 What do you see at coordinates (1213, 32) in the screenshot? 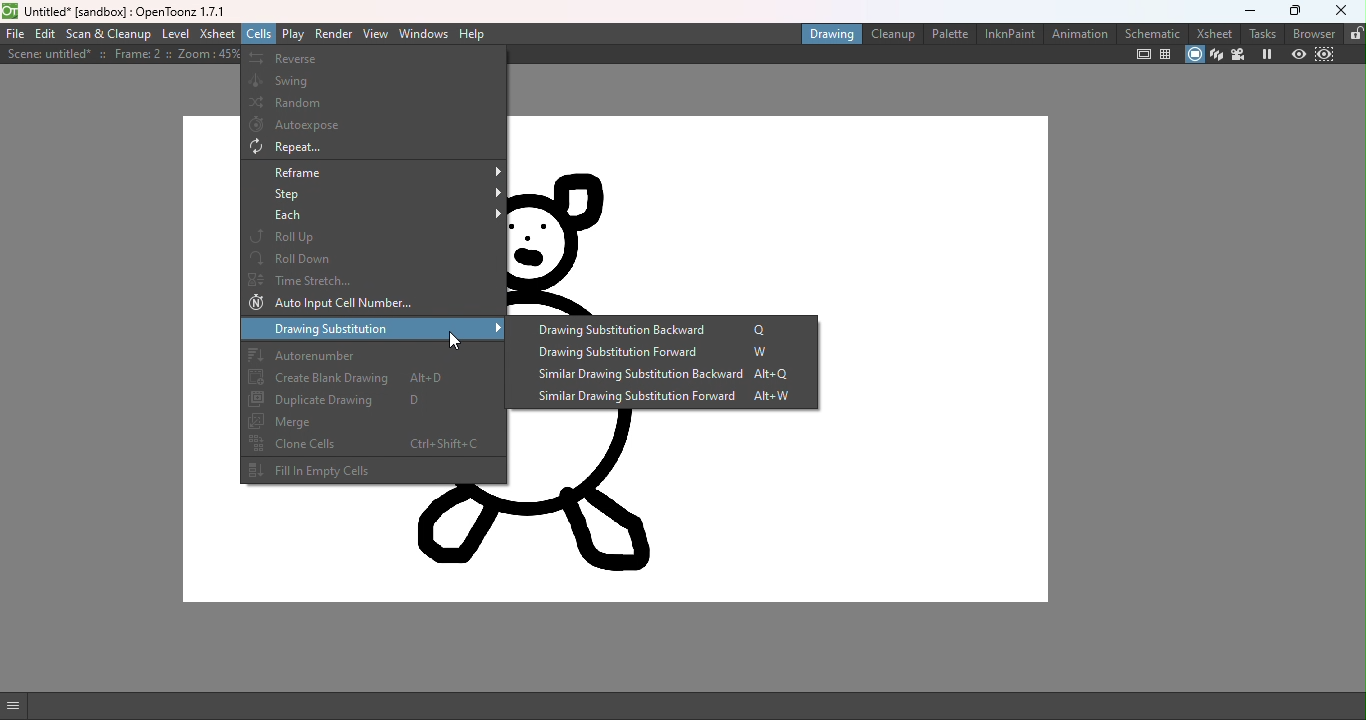
I see `Xsheet` at bounding box center [1213, 32].